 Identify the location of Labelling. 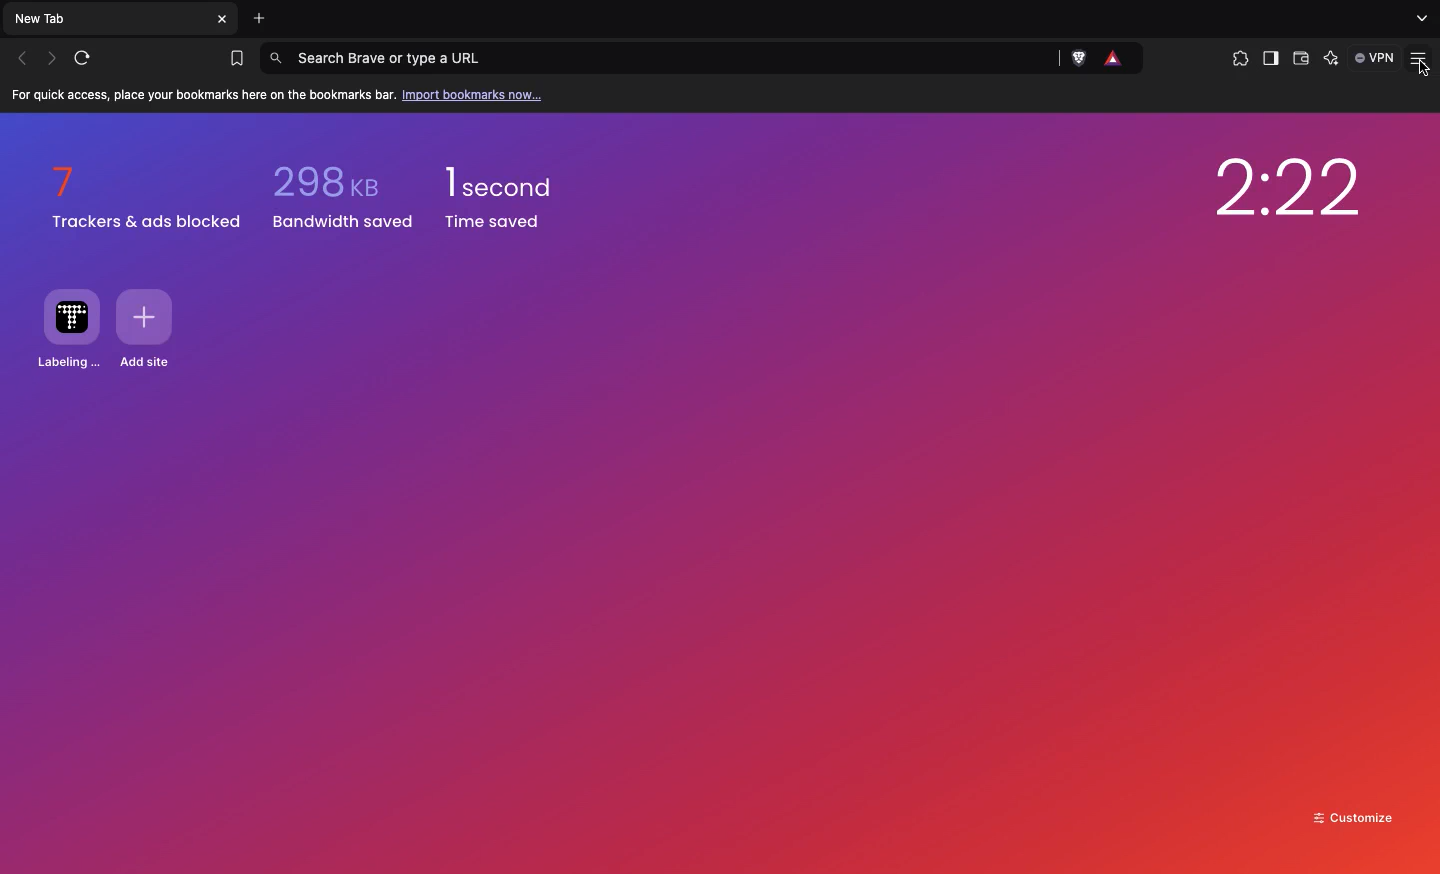
(70, 331).